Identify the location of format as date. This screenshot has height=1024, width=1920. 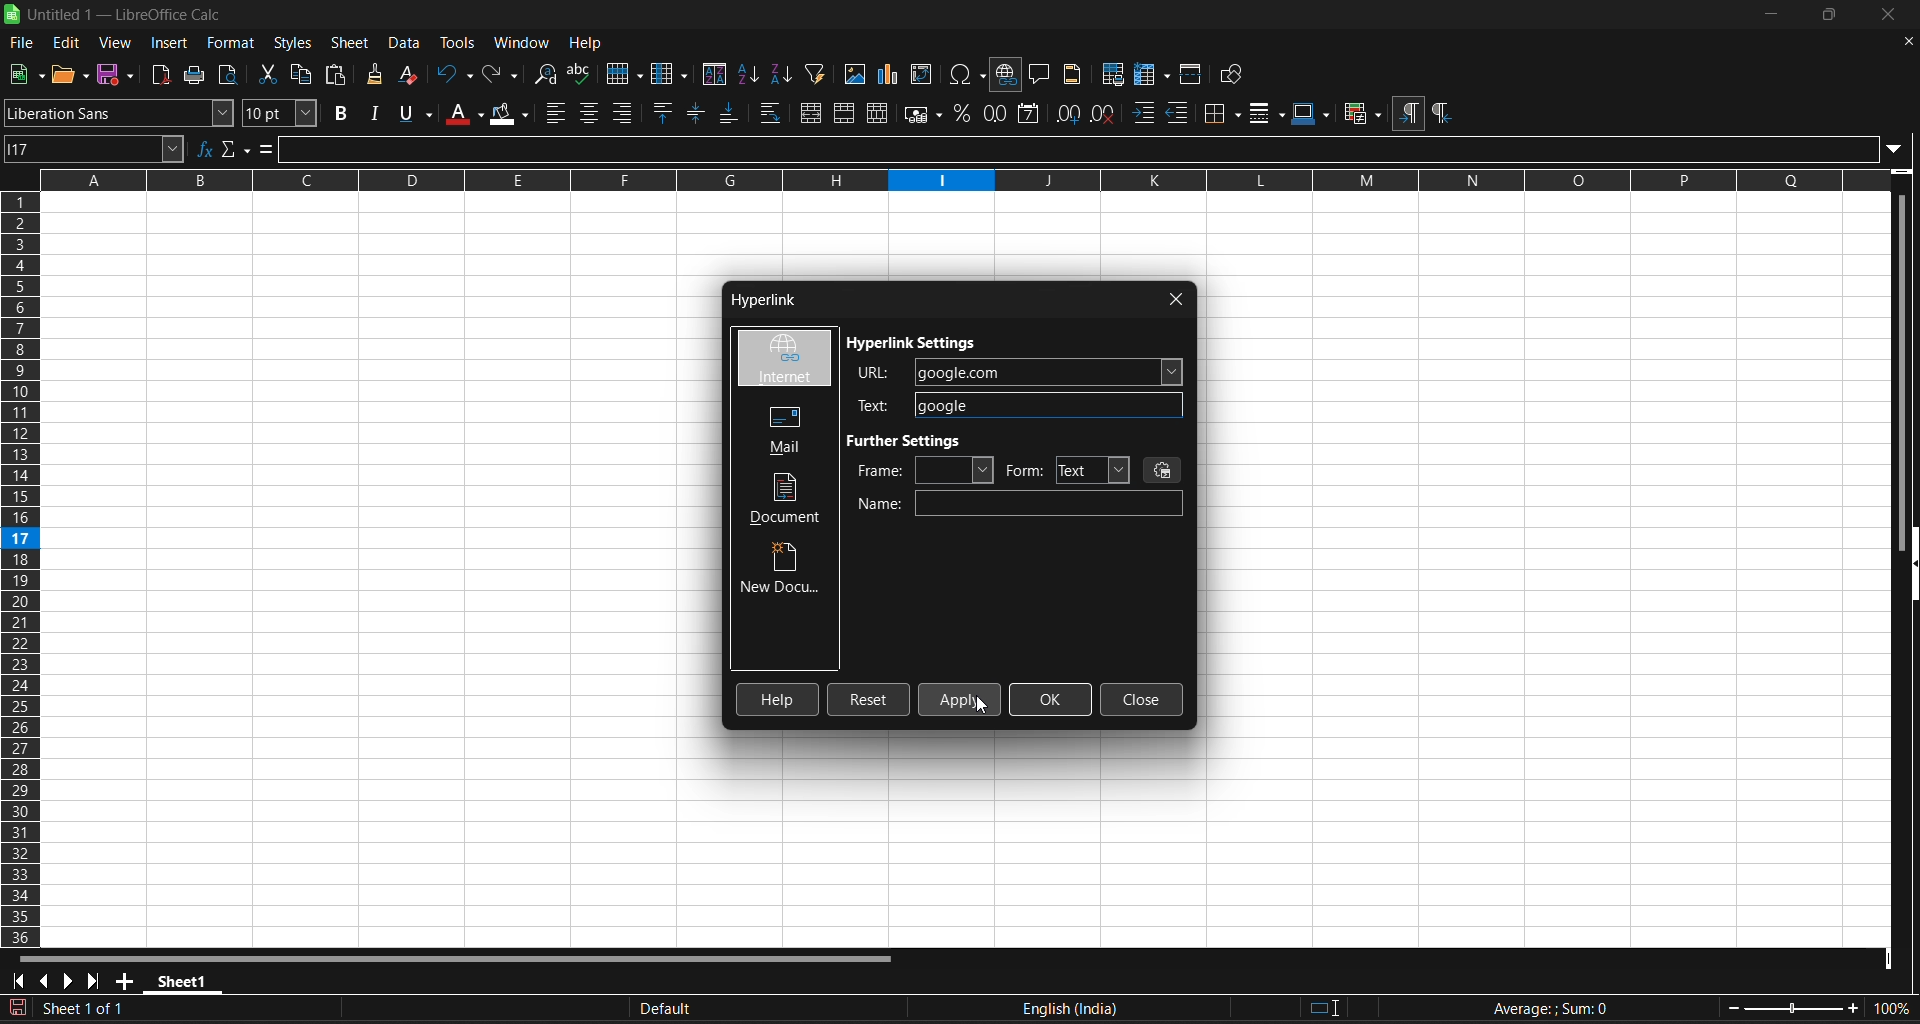
(1031, 114).